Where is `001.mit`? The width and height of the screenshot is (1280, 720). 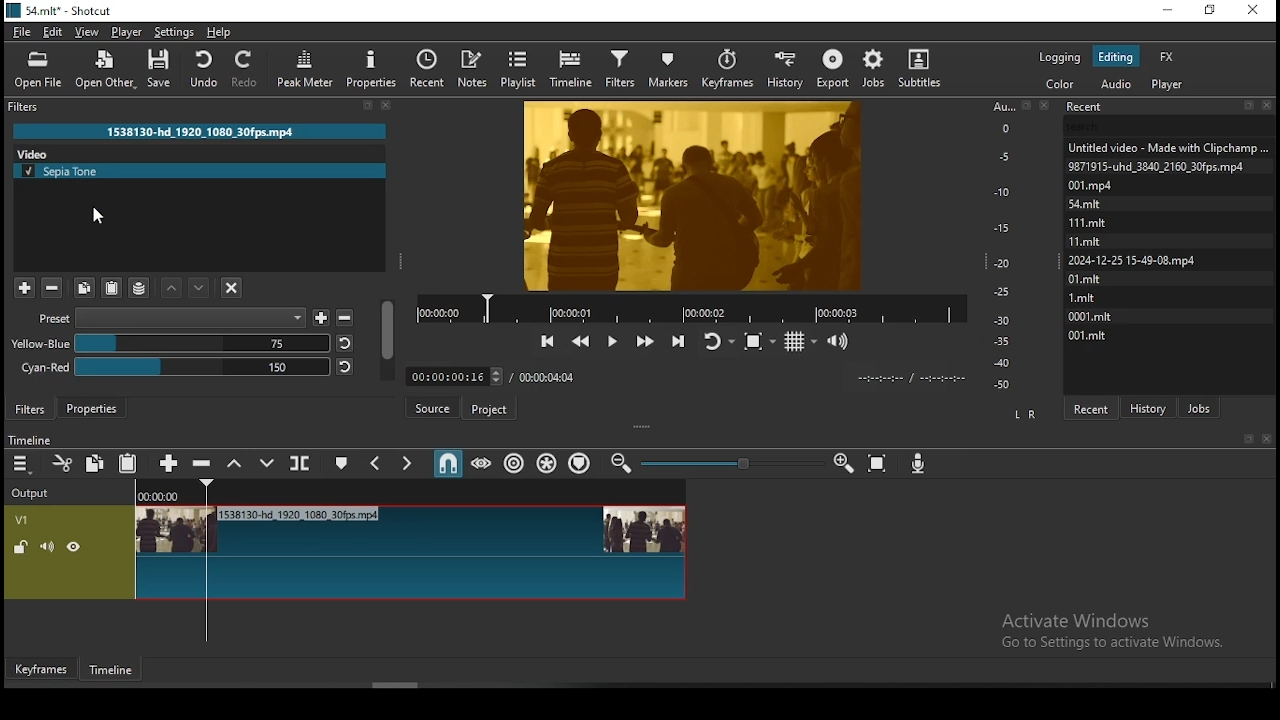 001.mit is located at coordinates (1092, 336).